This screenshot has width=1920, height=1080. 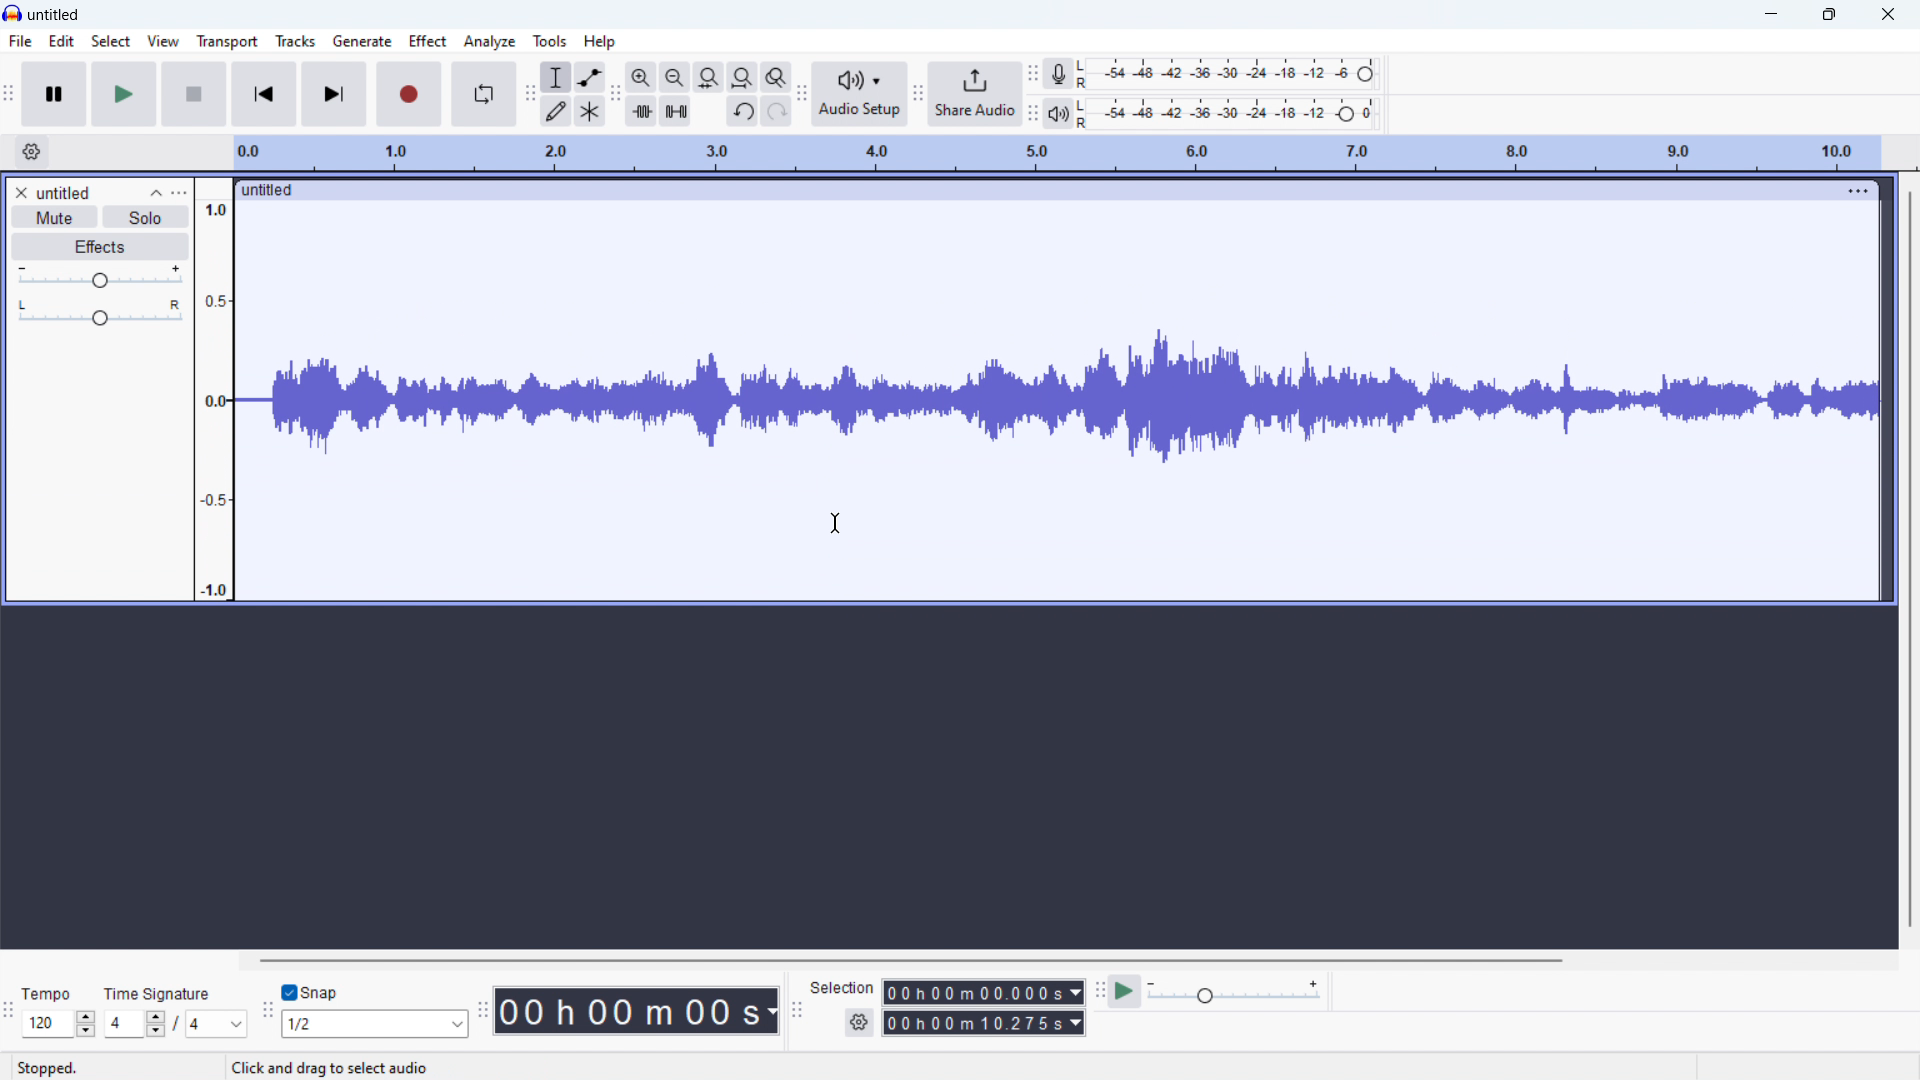 I want to click on set snapping, so click(x=376, y=1025).